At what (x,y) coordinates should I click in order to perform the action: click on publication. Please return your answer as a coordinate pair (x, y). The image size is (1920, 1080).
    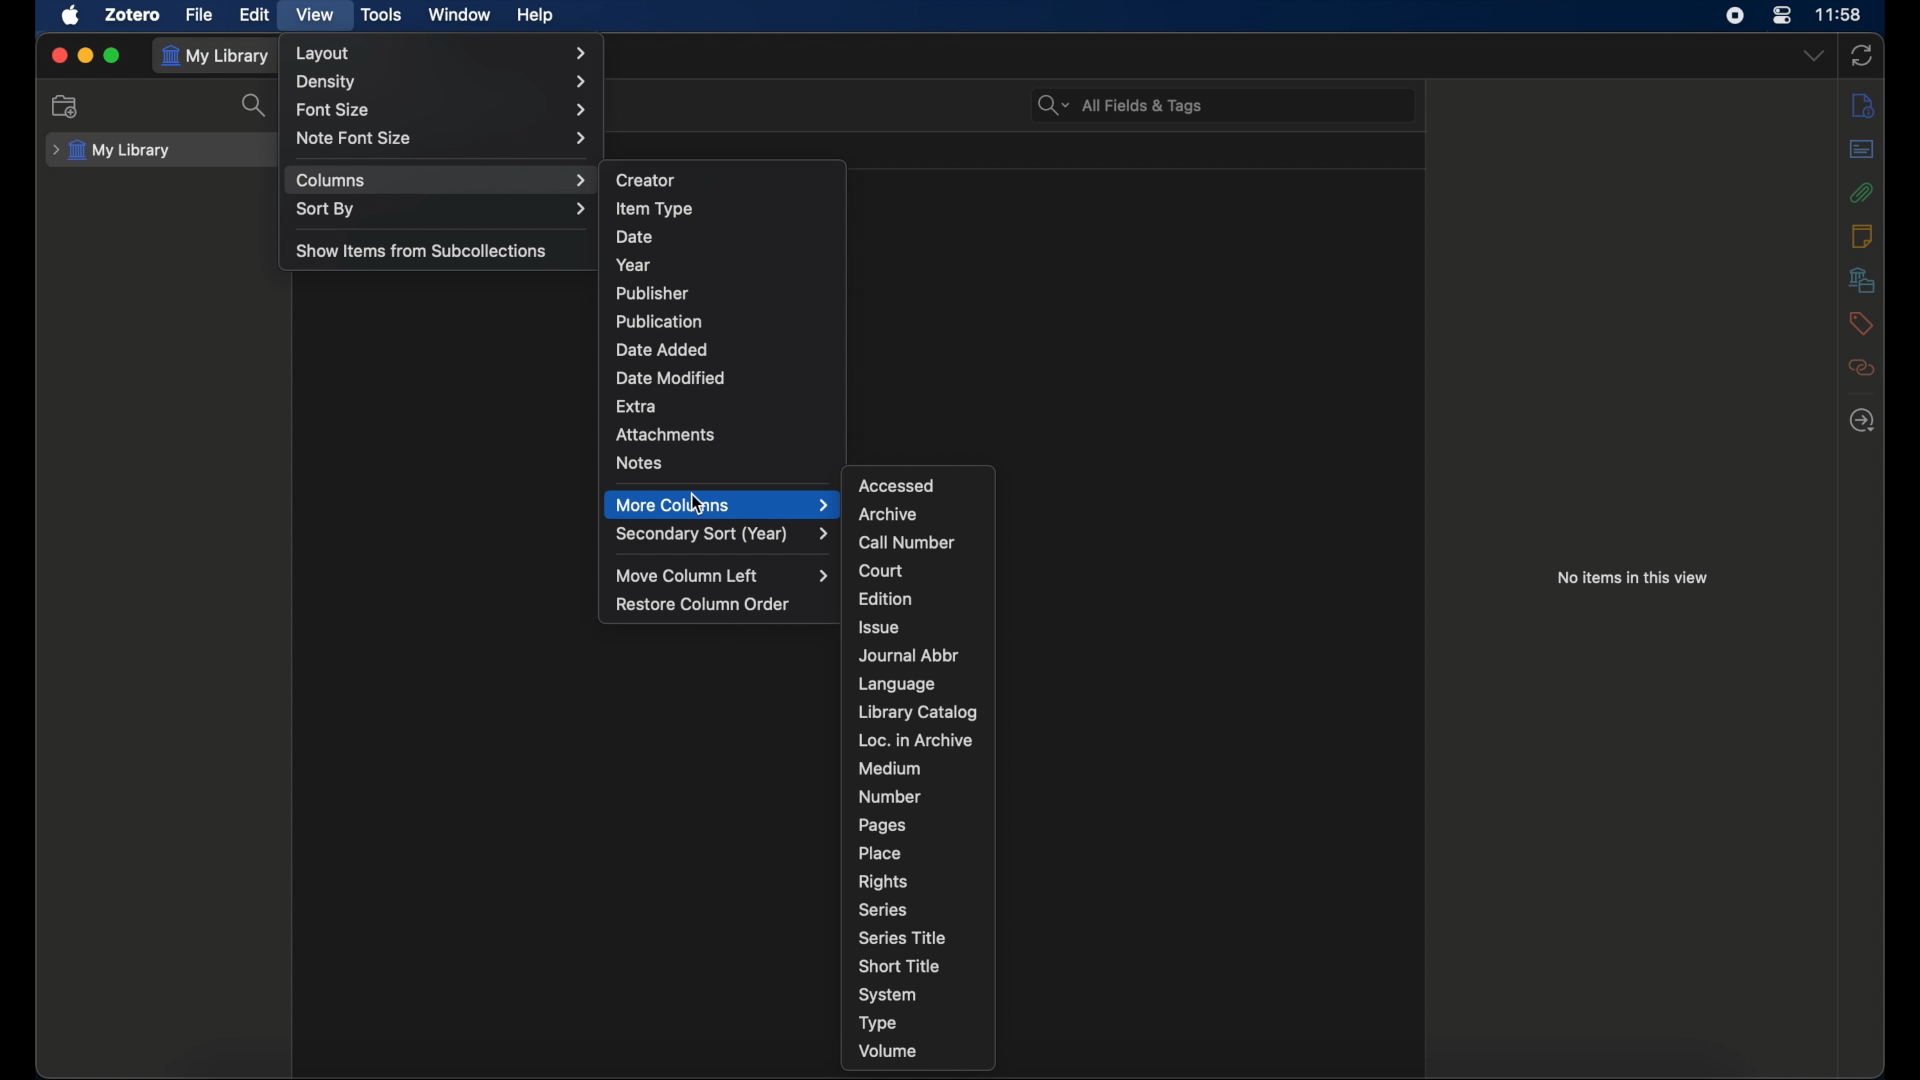
    Looking at the image, I should click on (658, 320).